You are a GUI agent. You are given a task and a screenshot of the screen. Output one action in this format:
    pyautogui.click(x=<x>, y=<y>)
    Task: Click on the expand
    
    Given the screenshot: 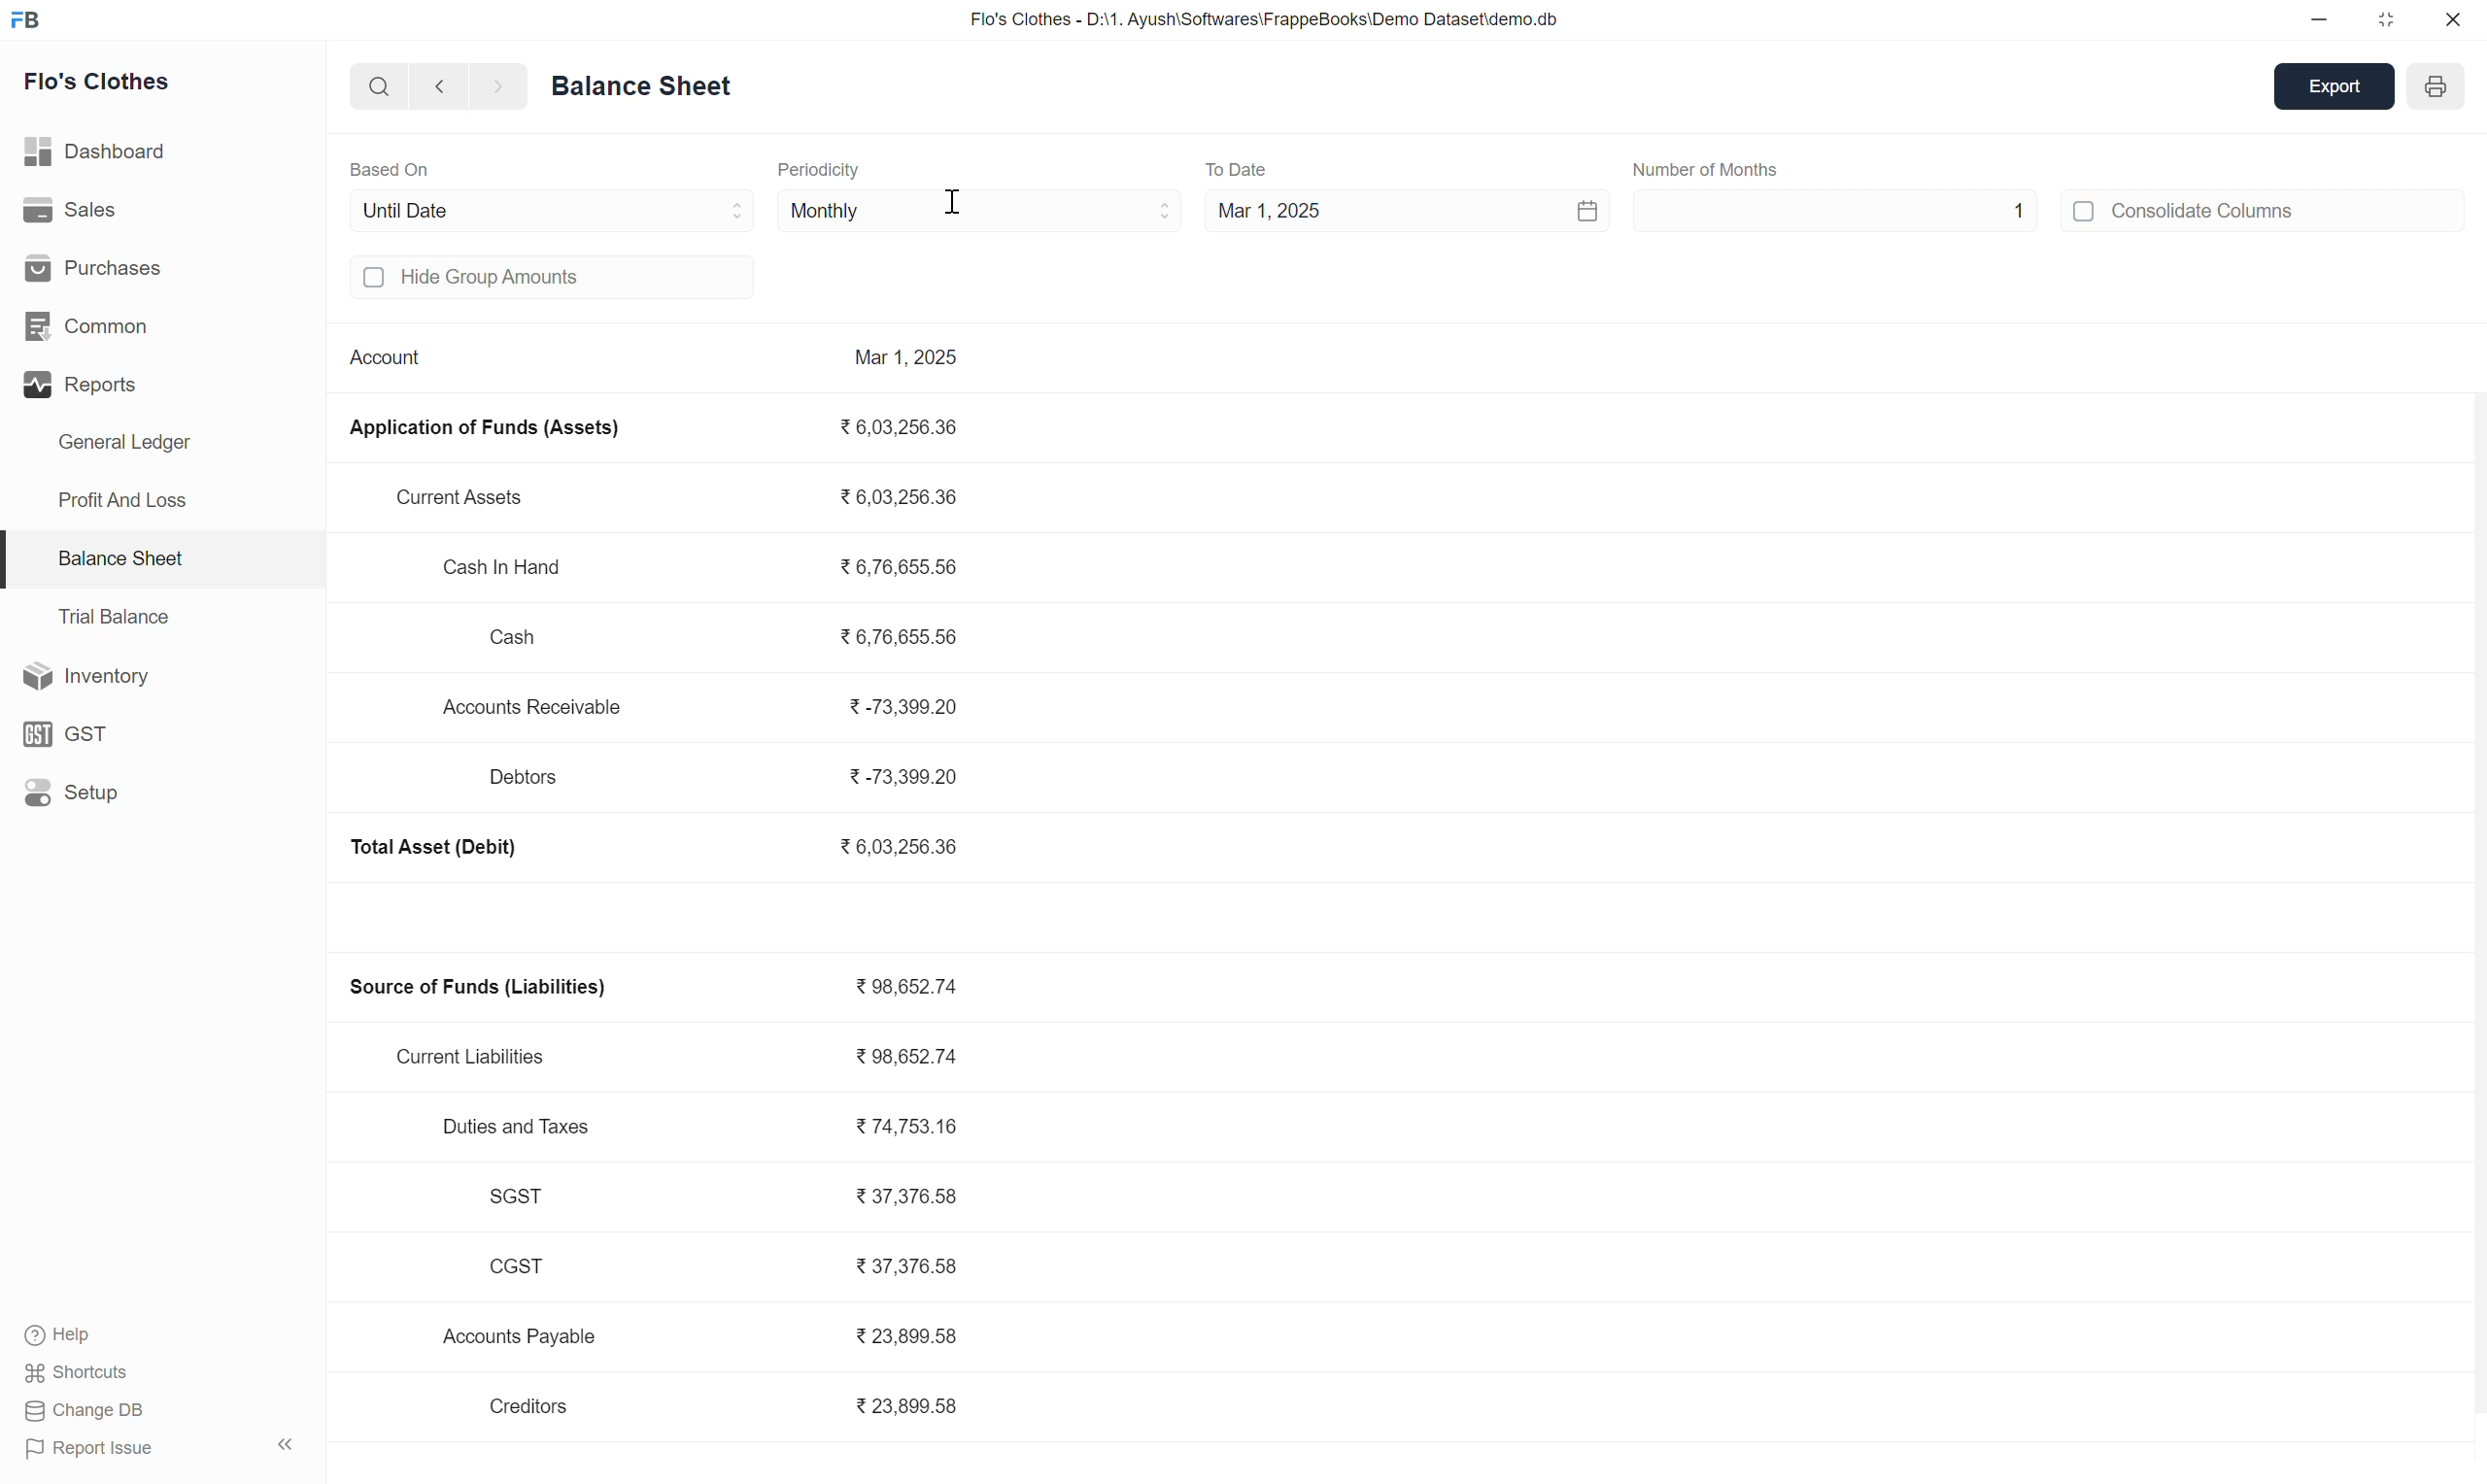 What is the action you would take?
    pyautogui.click(x=285, y=1440)
    